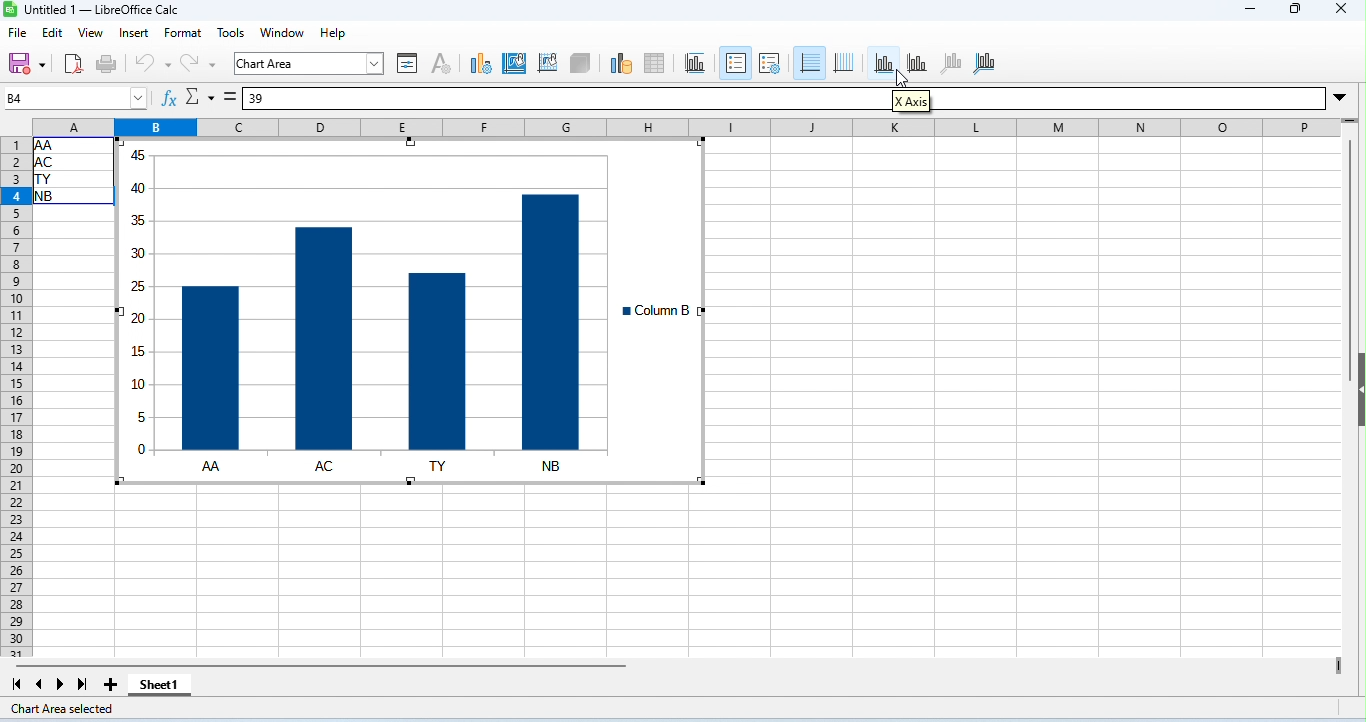 This screenshot has height=722, width=1366. Describe the element at coordinates (442, 64) in the screenshot. I see `character` at that location.